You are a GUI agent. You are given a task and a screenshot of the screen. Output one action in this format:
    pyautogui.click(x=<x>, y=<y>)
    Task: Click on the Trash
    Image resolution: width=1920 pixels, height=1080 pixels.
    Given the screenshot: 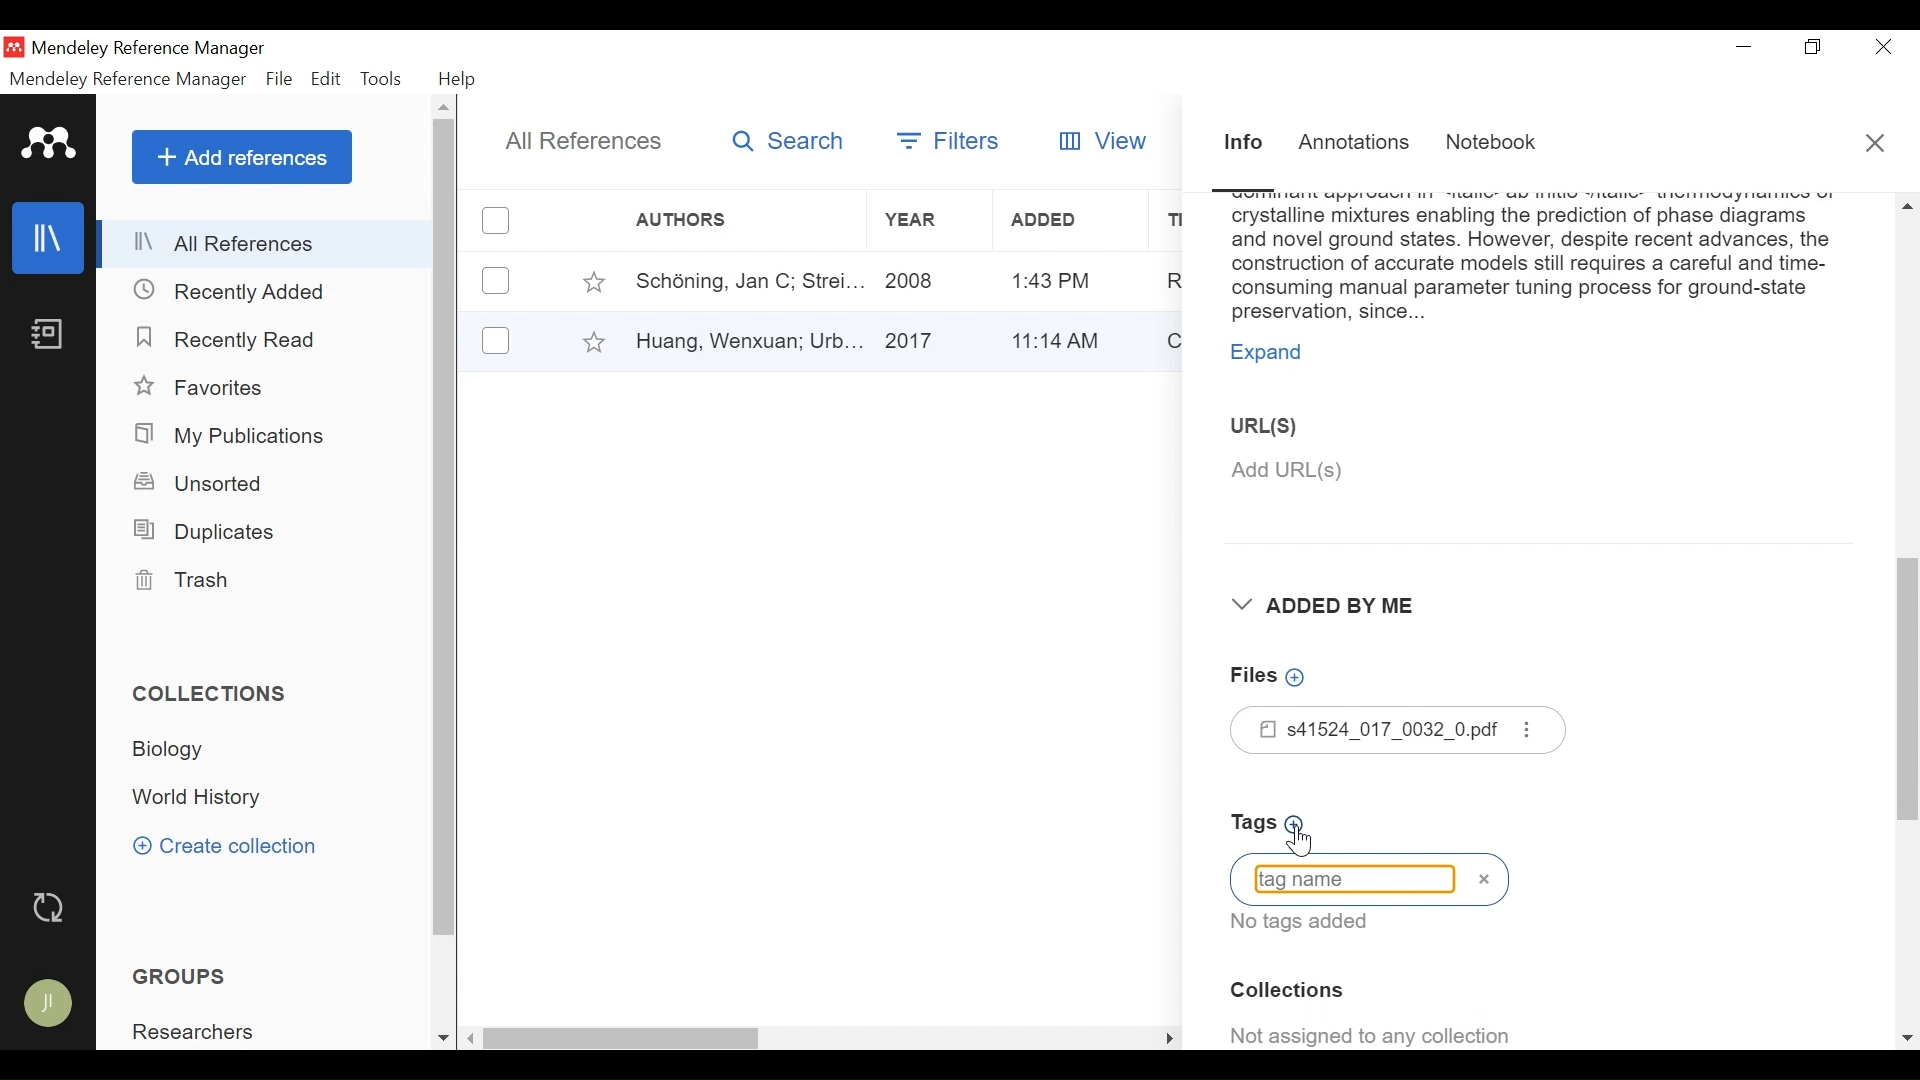 What is the action you would take?
    pyautogui.click(x=179, y=580)
    